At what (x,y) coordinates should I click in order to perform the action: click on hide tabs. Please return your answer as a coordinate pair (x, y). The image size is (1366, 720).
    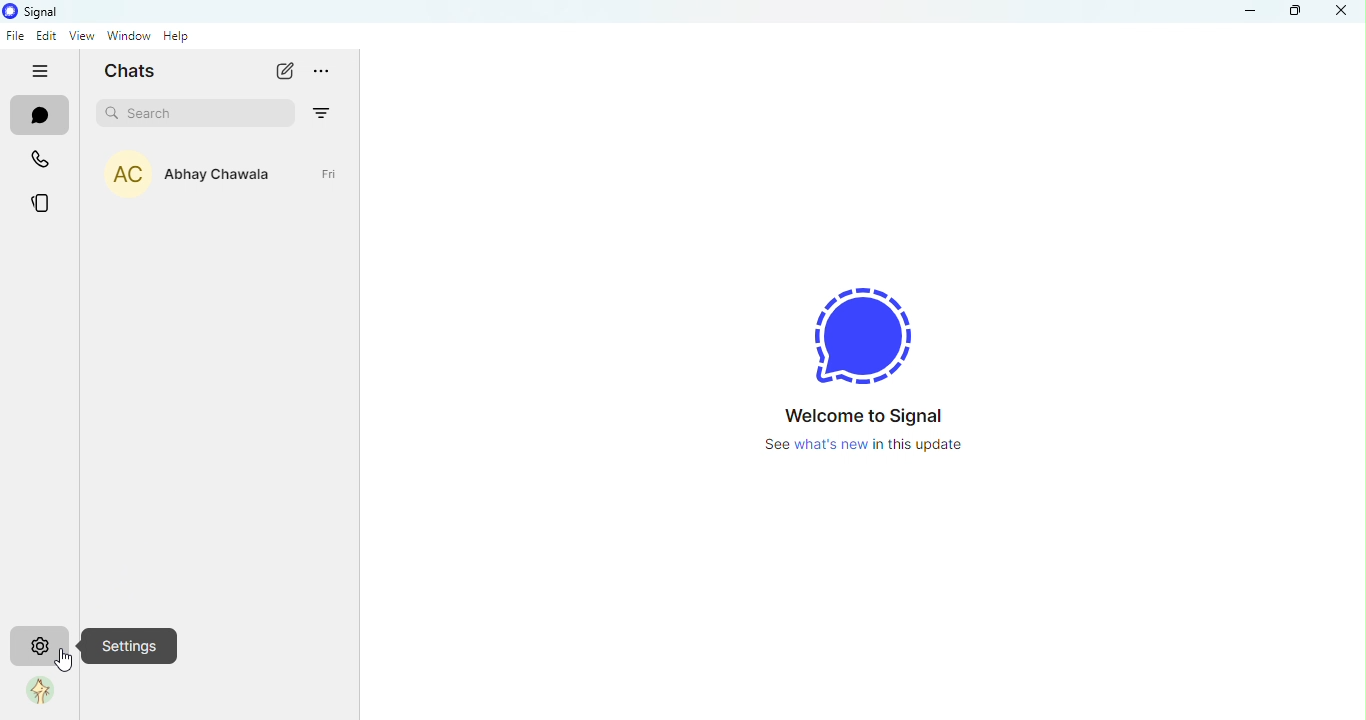
    Looking at the image, I should click on (38, 72).